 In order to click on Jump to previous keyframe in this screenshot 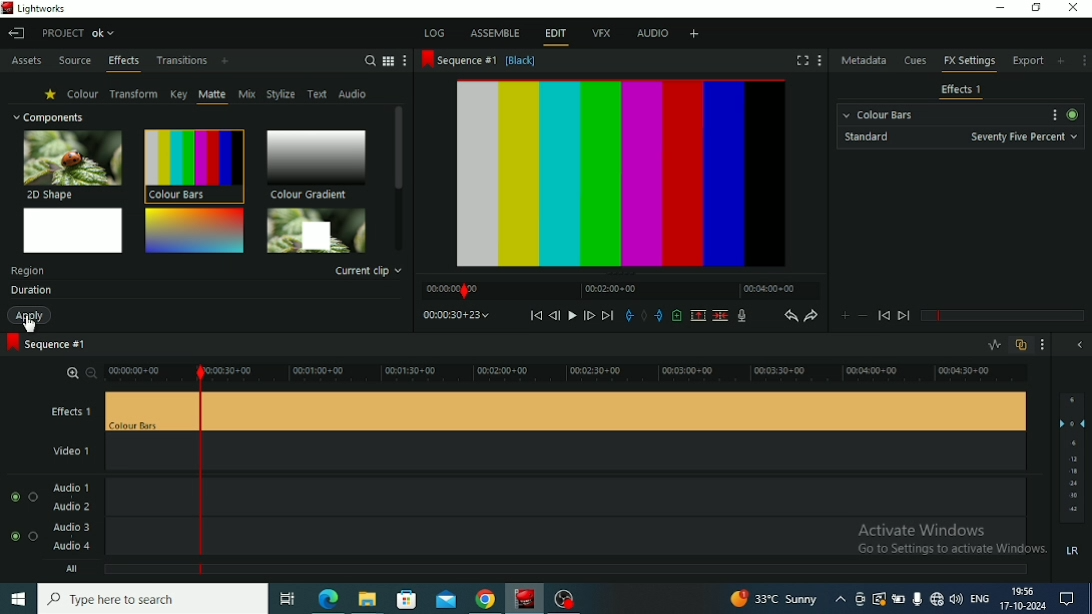, I will do `click(884, 316)`.